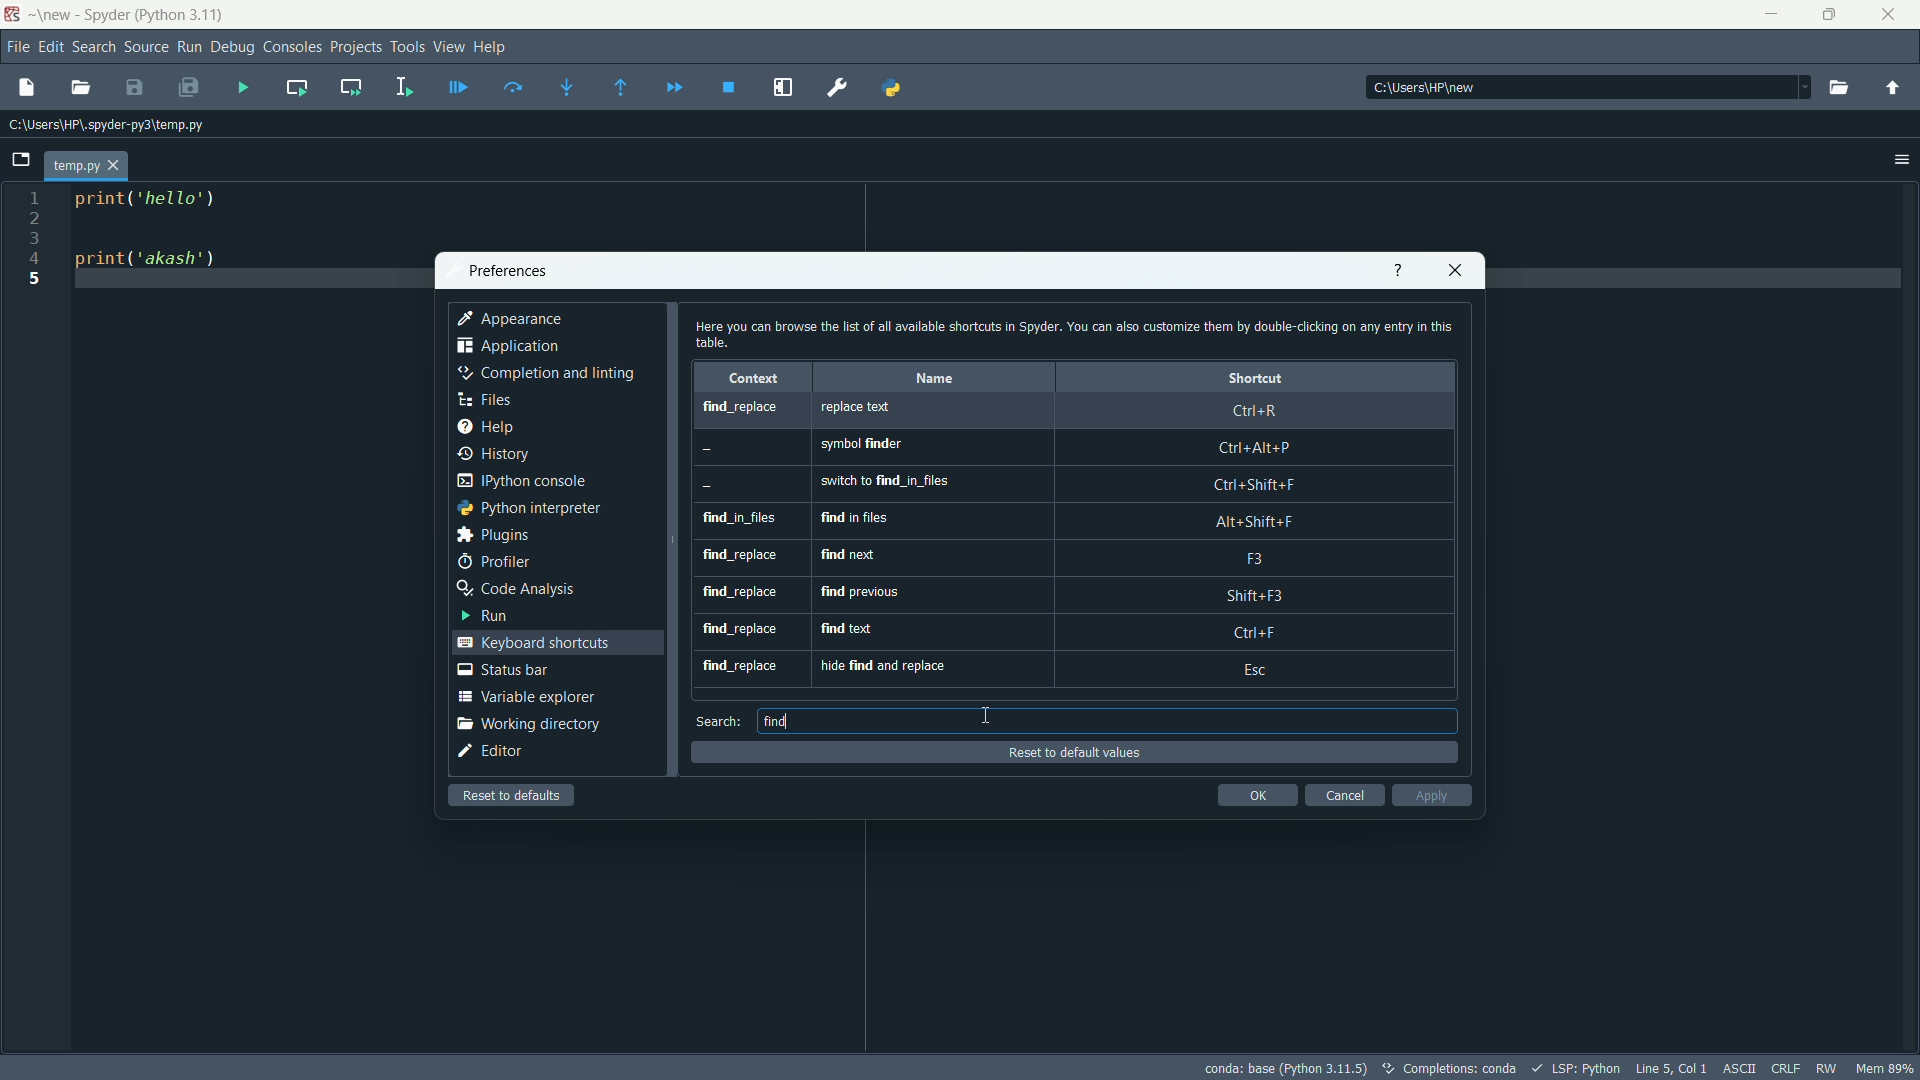  I want to click on status bar, so click(502, 670).